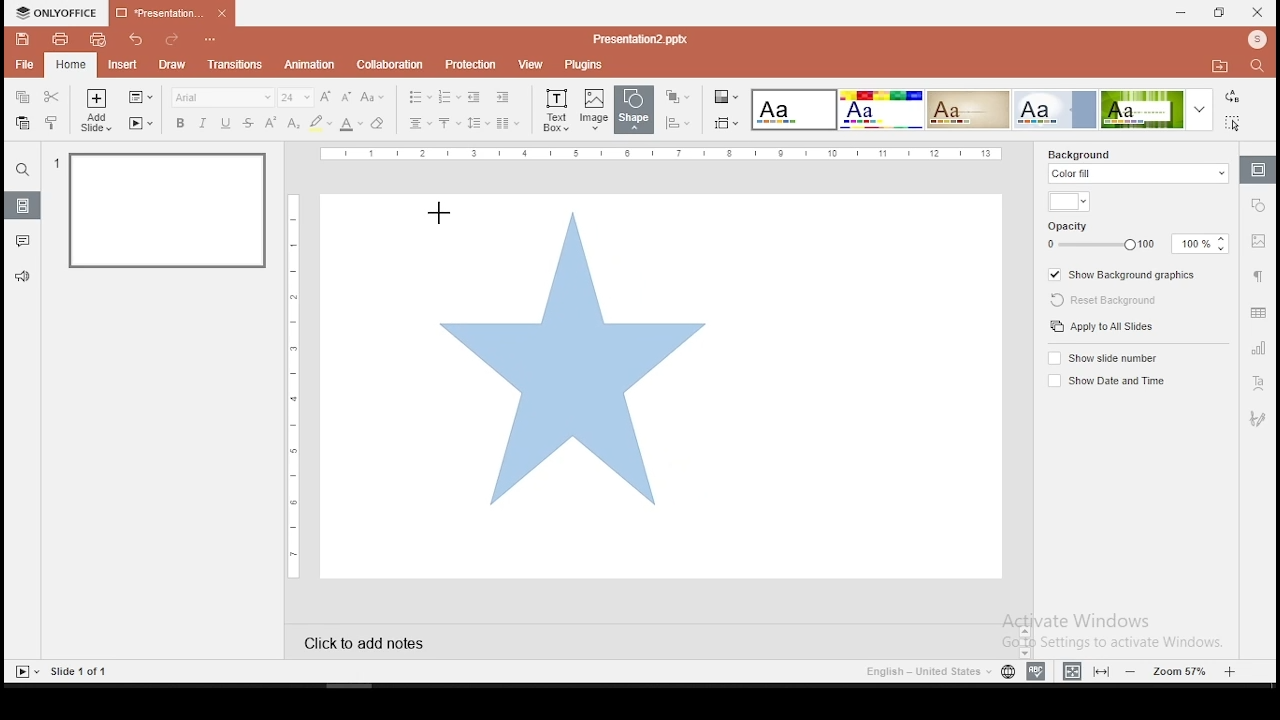 Image resolution: width=1280 pixels, height=720 pixels. Describe the element at coordinates (727, 98) in the screenshot. I see `select color theme` at that location.